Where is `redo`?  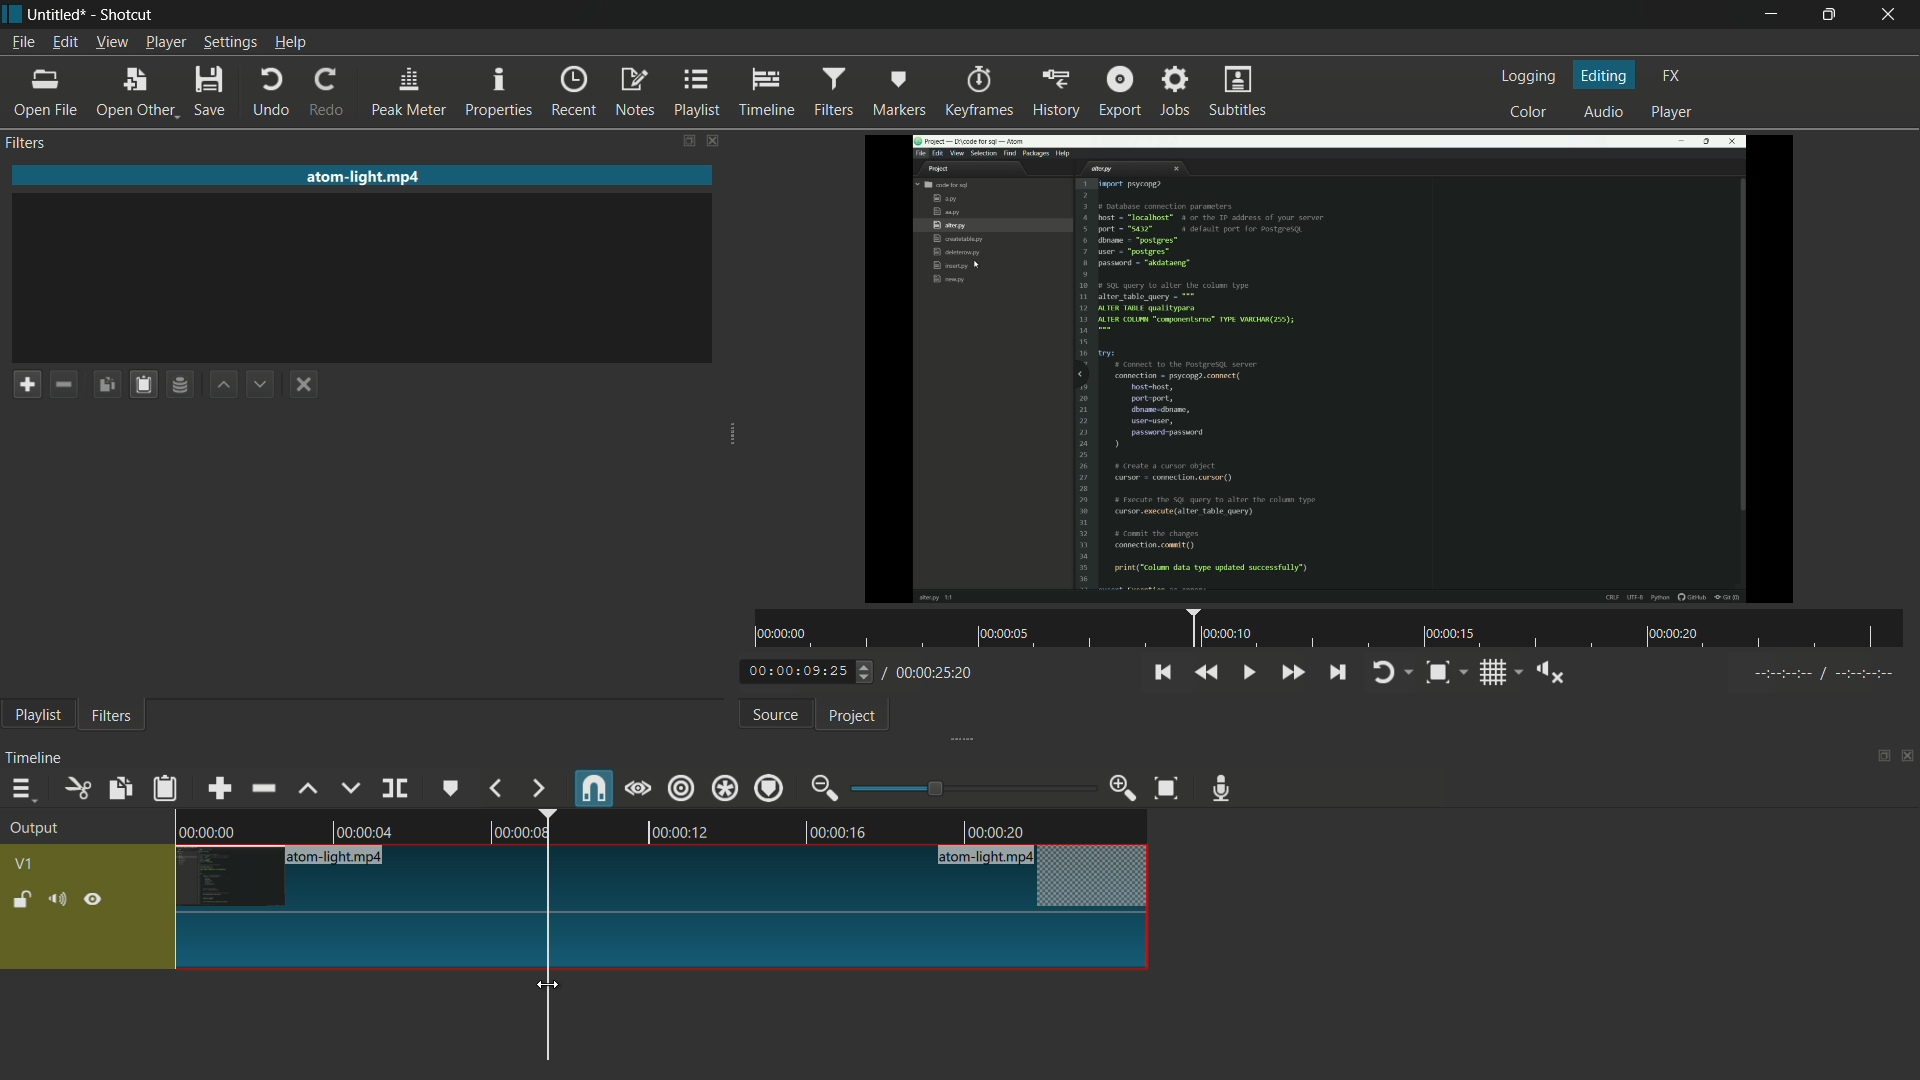 redo is located at coordinates (331, 93).